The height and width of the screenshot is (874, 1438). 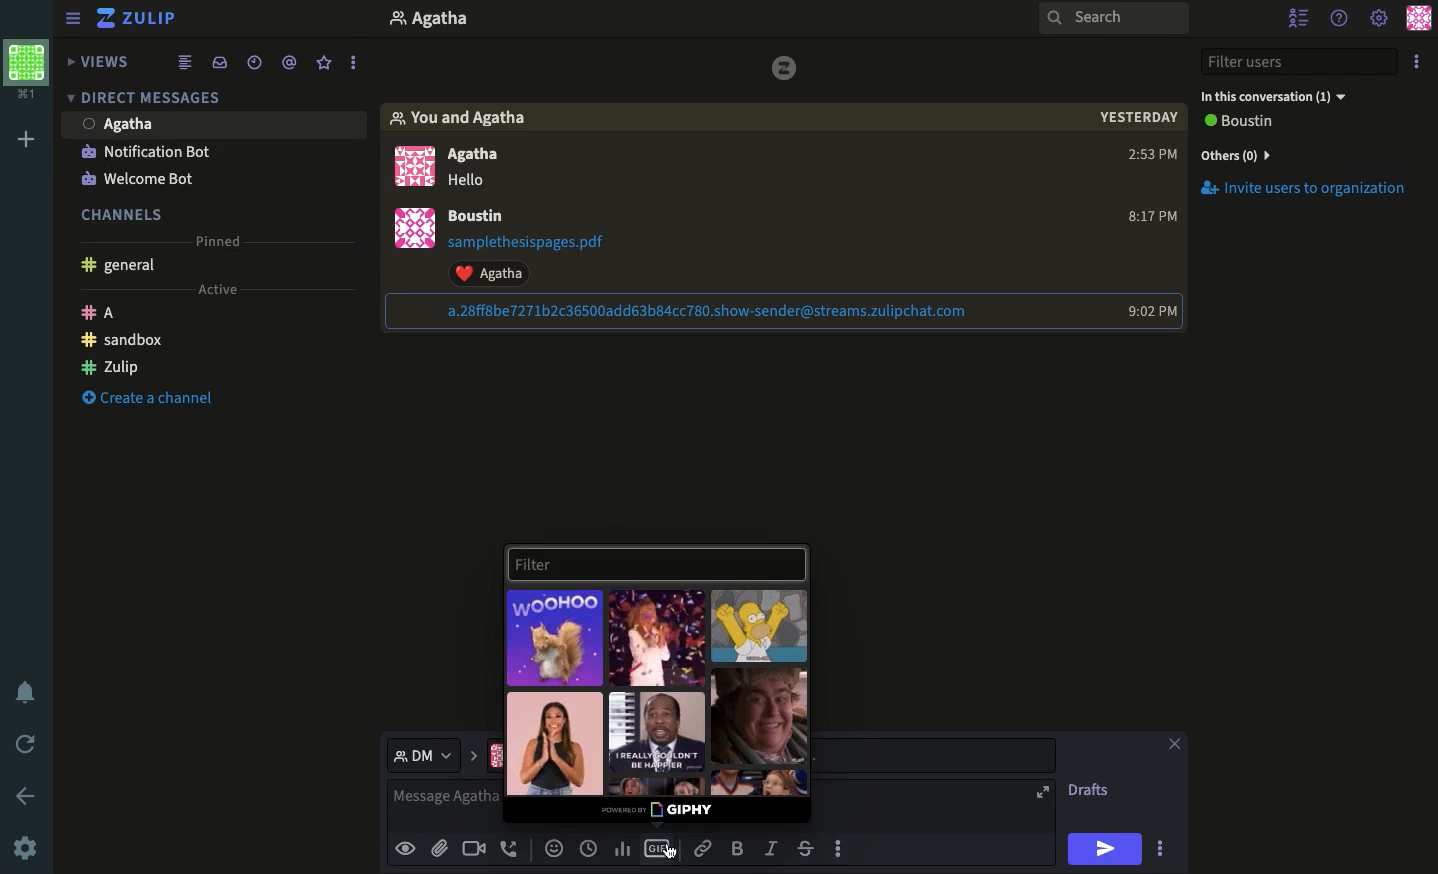 I want to click on search, so click(x=1114, y=24).